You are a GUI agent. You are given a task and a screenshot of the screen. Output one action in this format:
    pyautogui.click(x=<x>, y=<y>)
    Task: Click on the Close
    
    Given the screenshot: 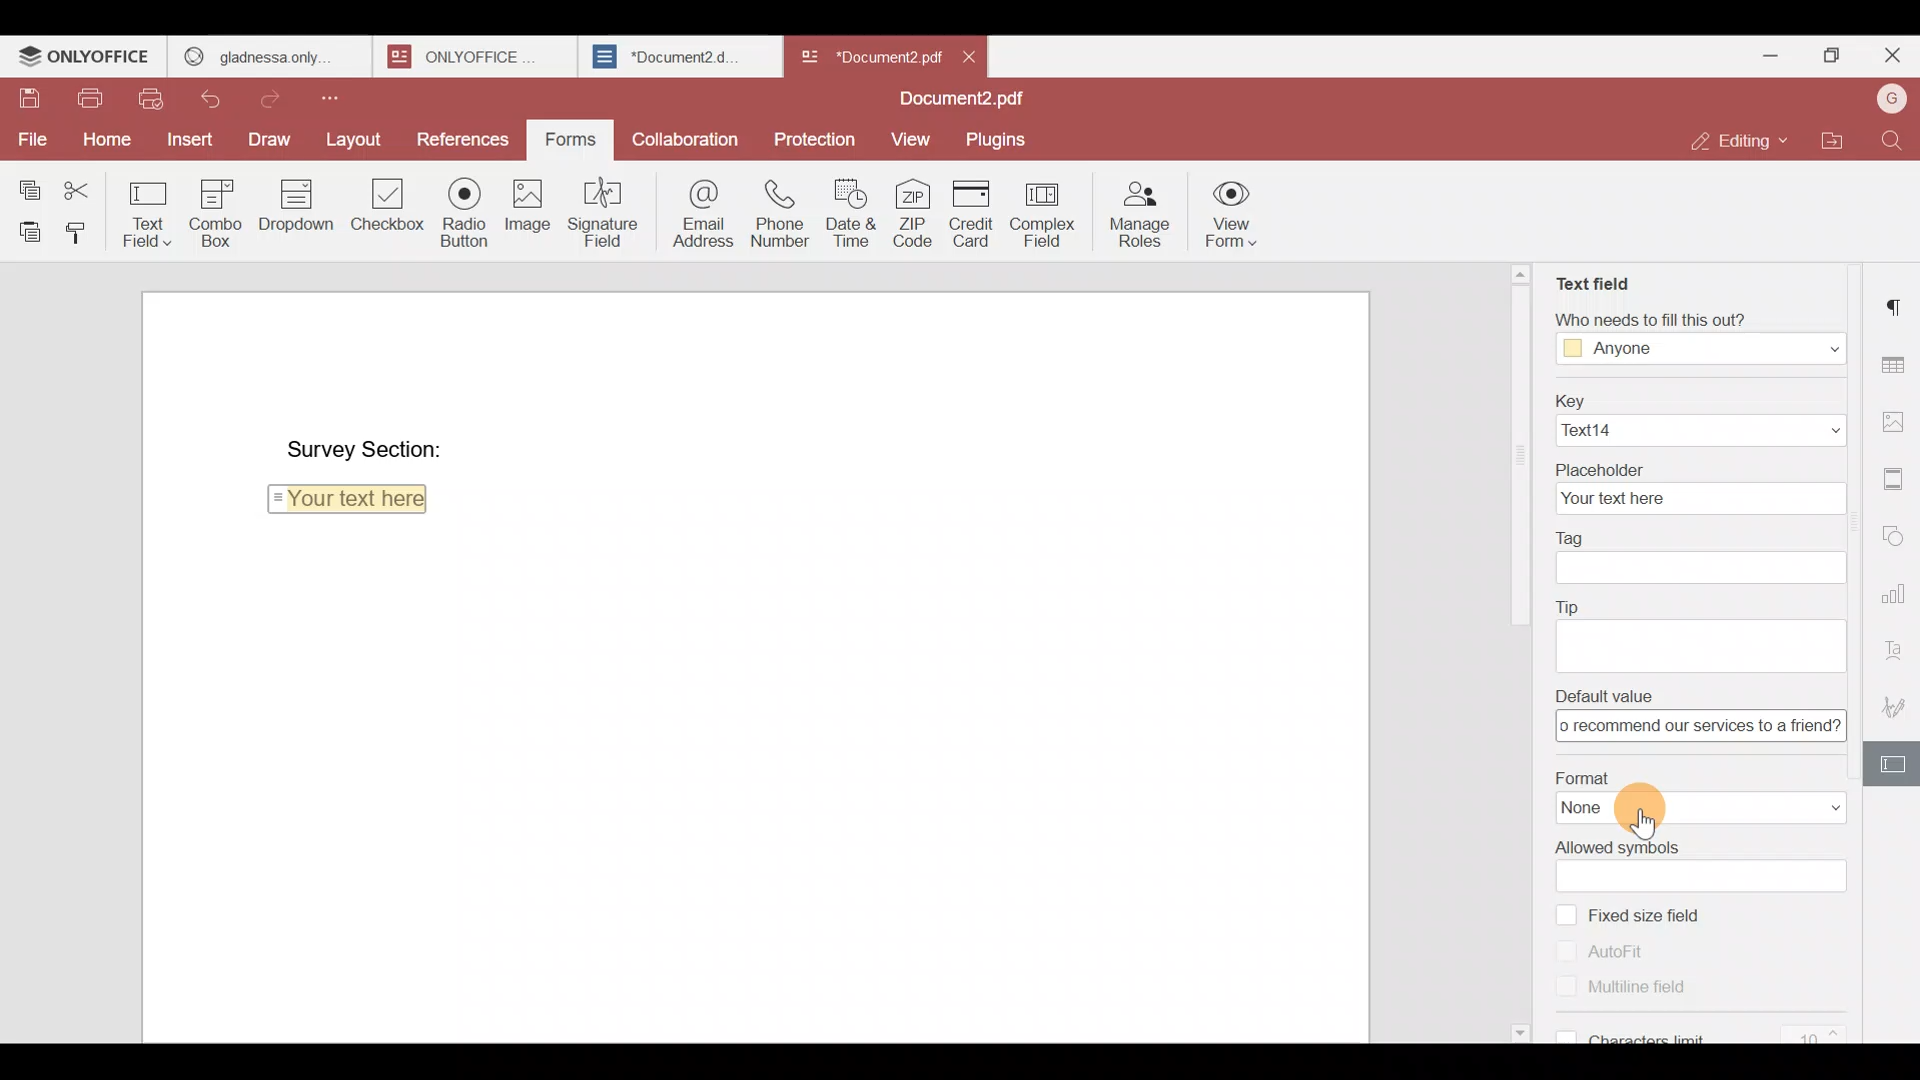 What is the action you would take?
    pyautogui.click(x=1891, y=60)
    